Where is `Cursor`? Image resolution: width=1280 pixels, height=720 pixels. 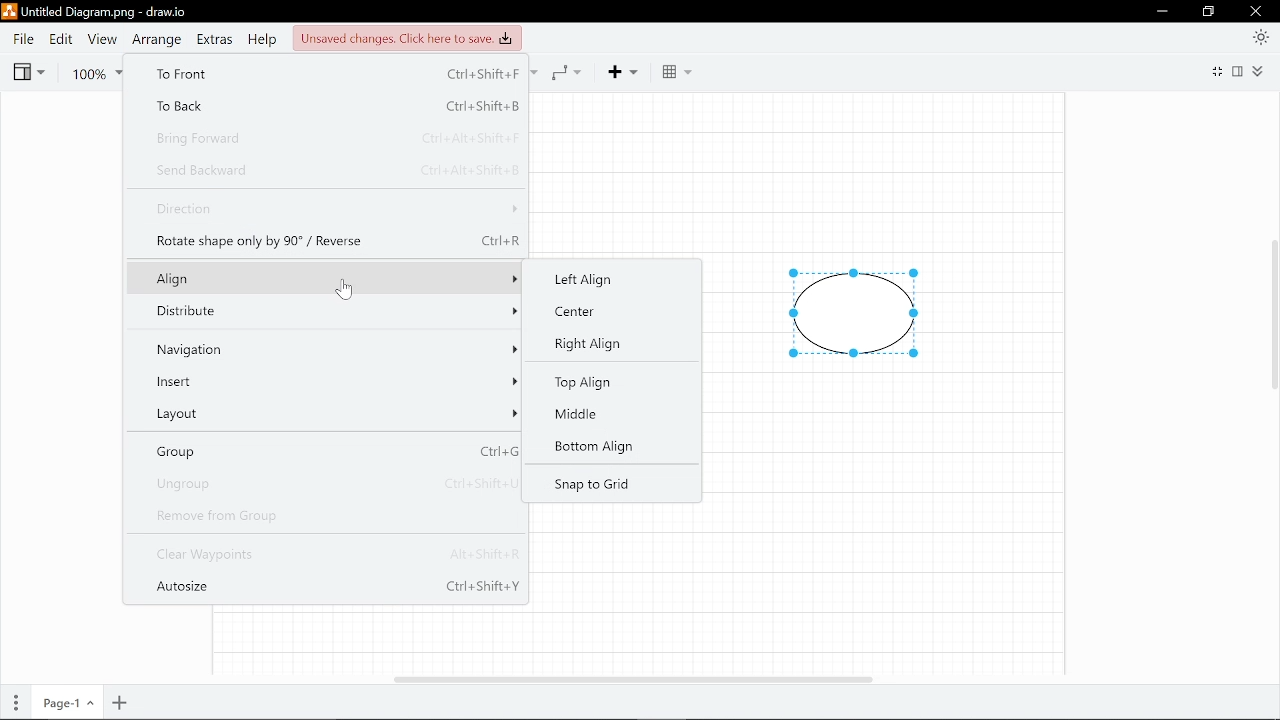
Cursor is located at coordinates (344, 290).